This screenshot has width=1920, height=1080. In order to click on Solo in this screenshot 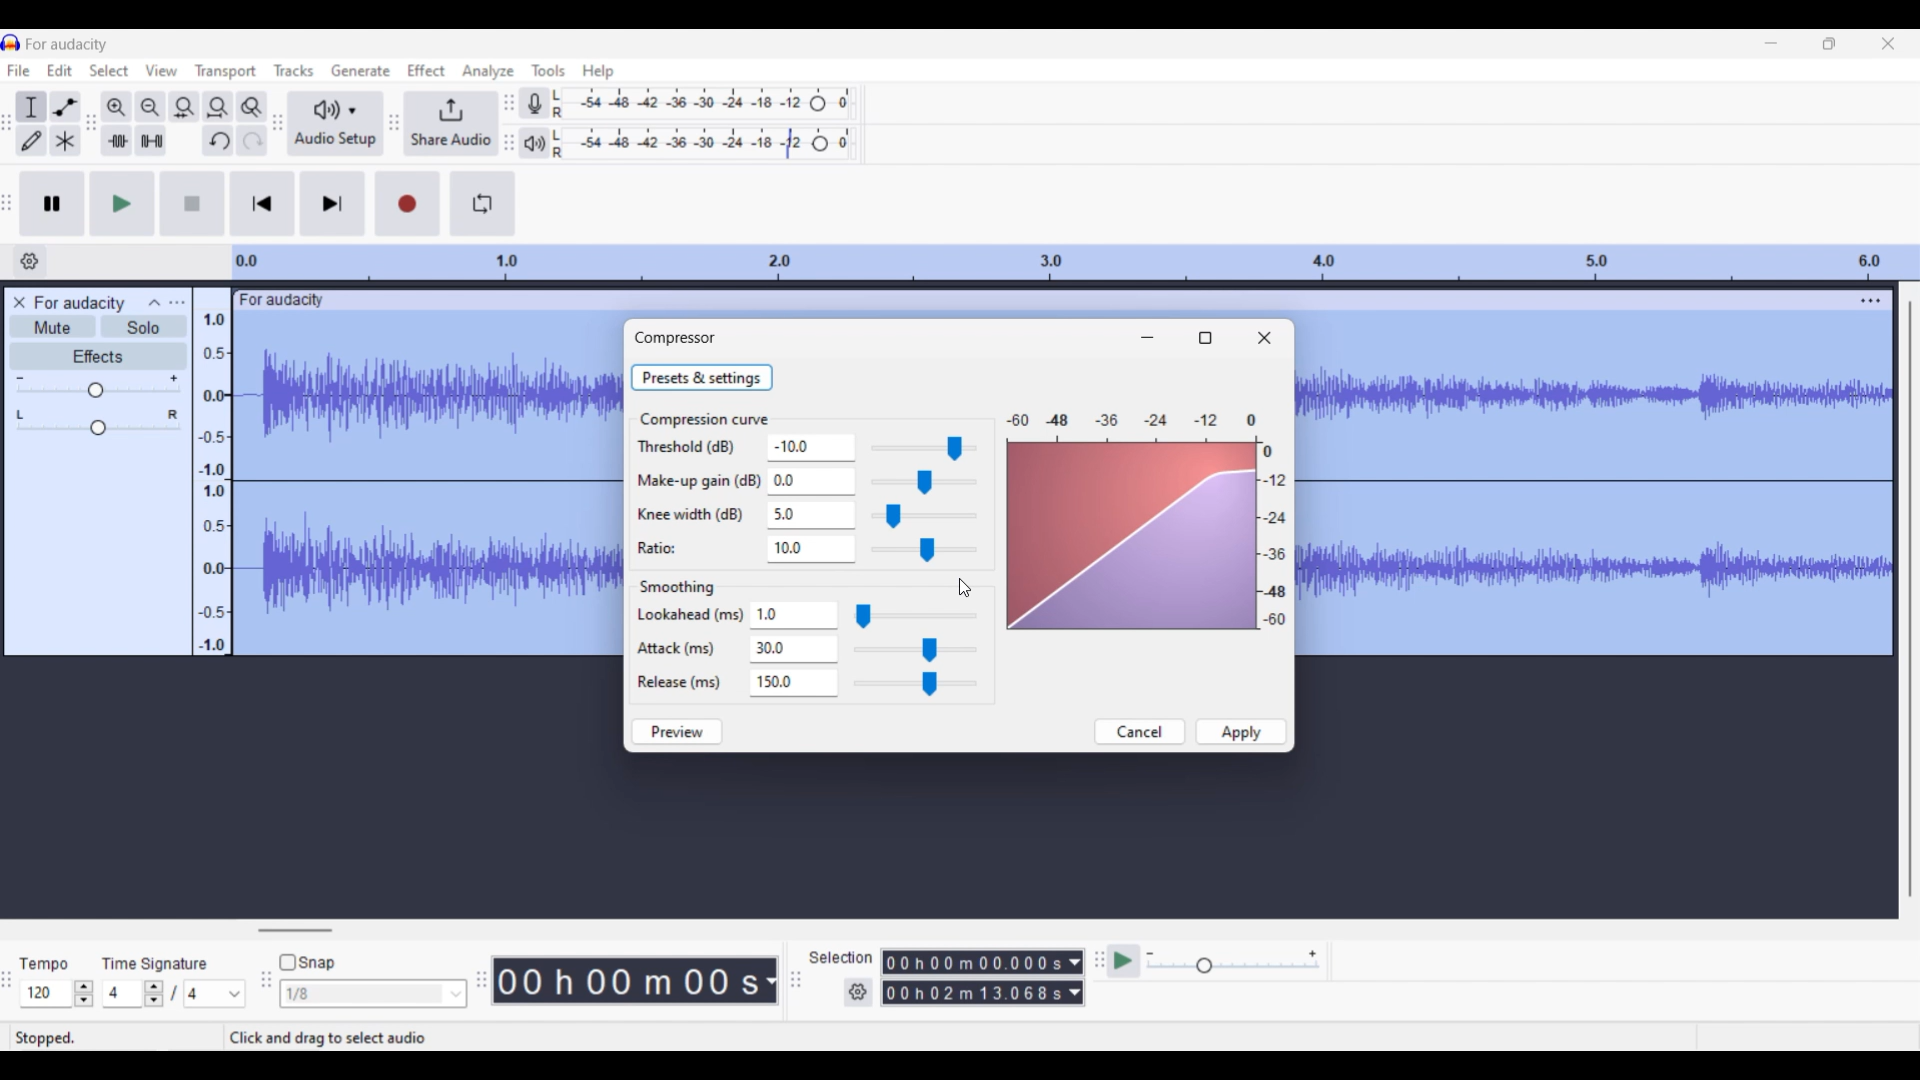, I will do `click(144, 327)`.